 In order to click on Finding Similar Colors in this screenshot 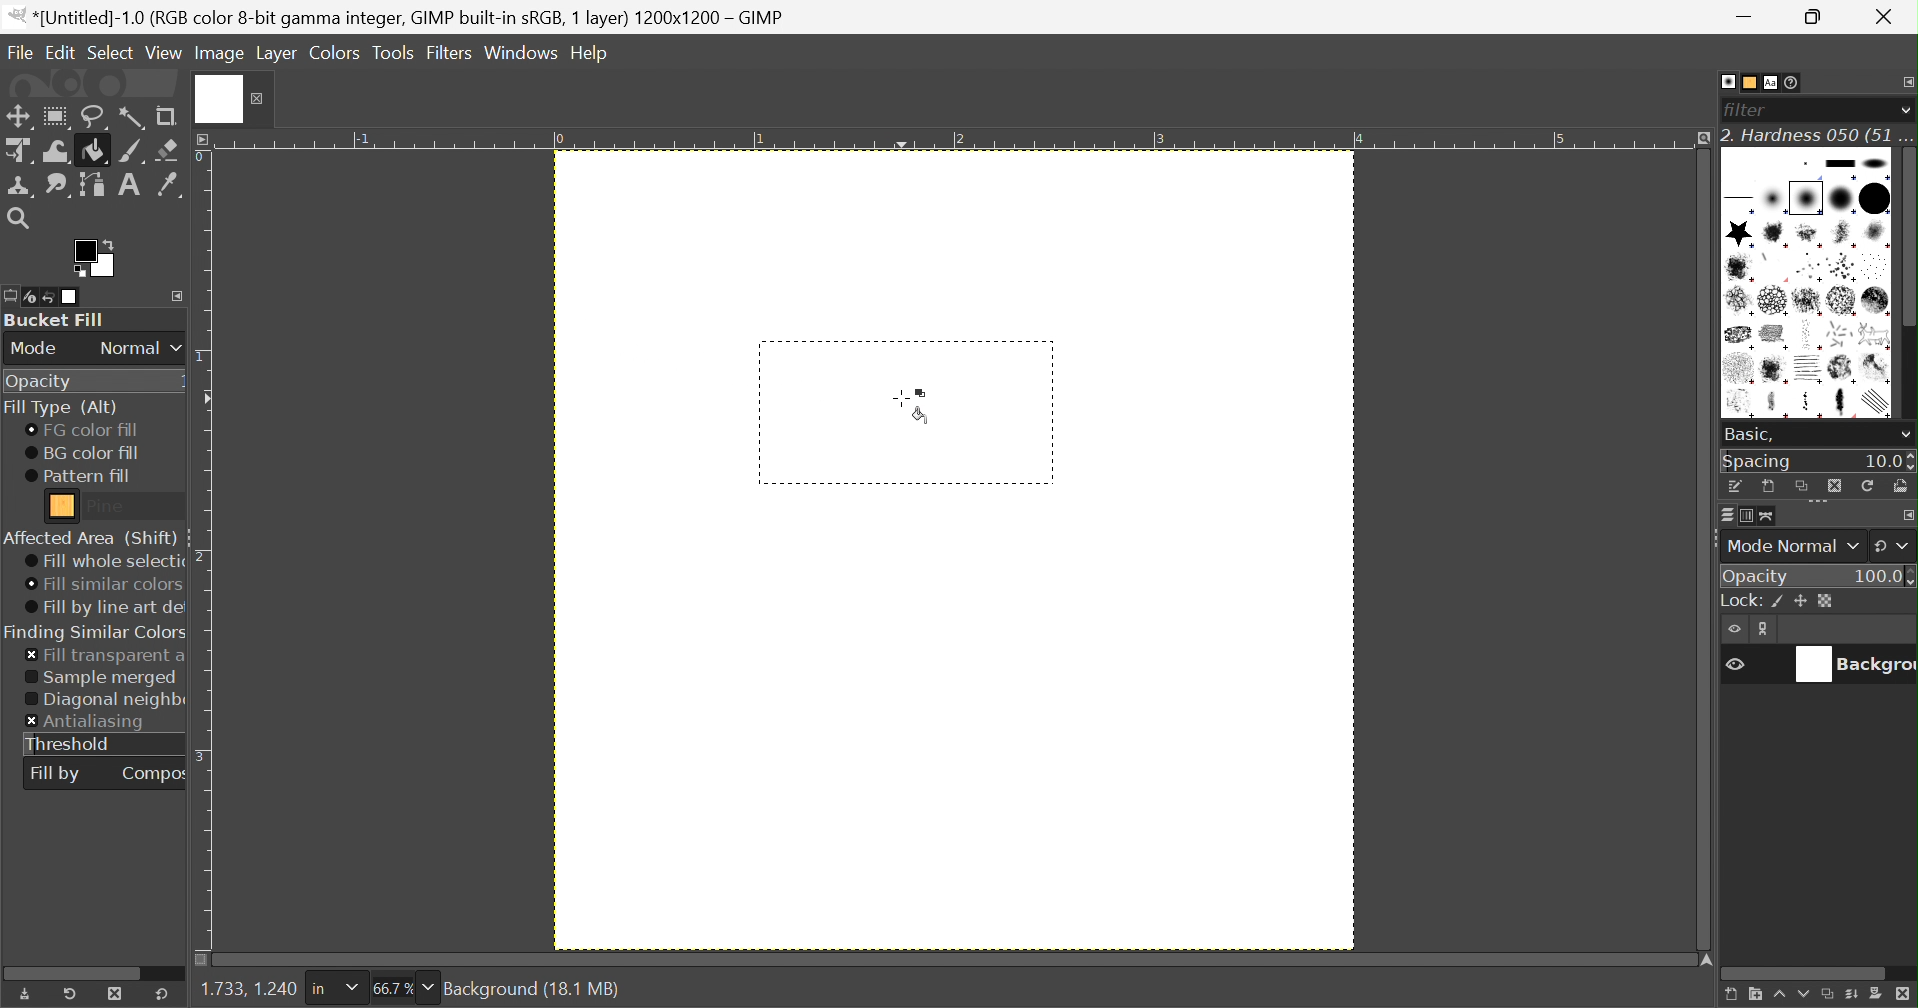, I will do `click(96, 633)`.